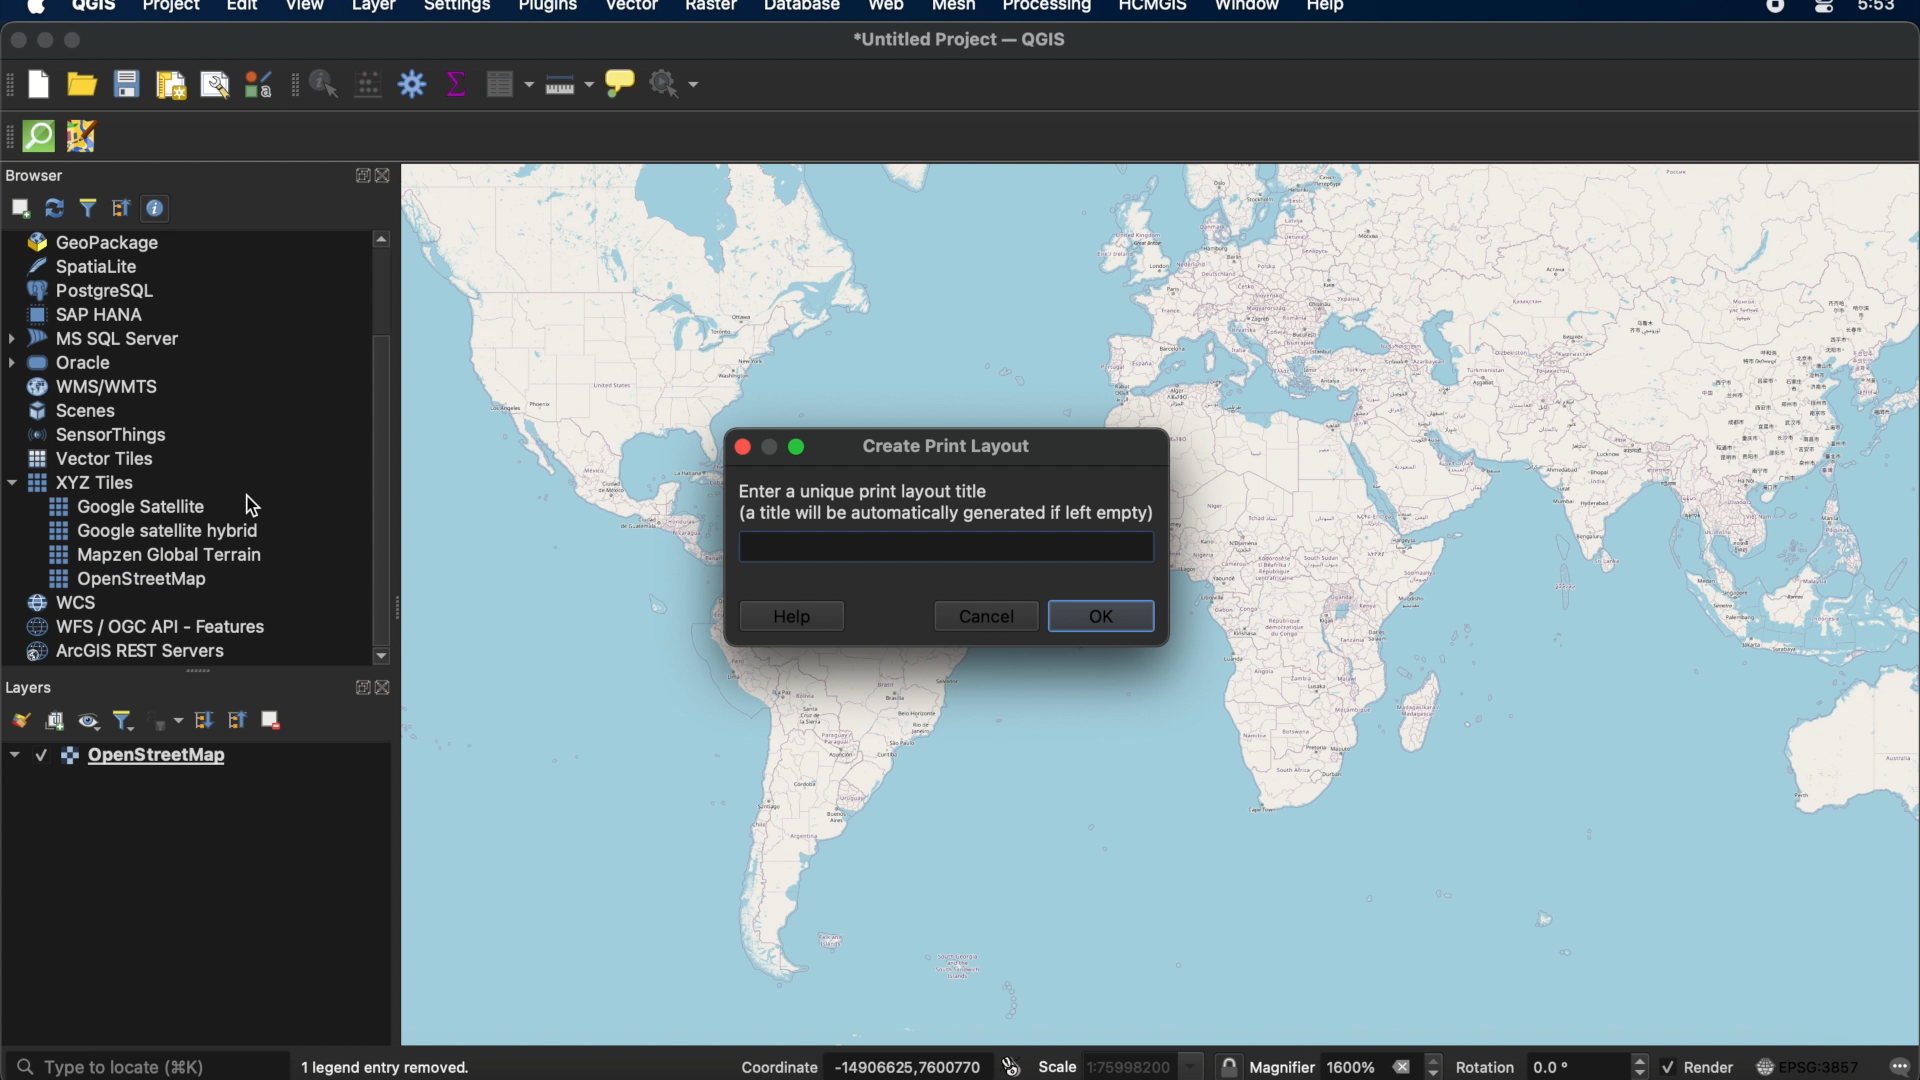 The width and height of the screenshot is (1920, 1080). I want to click on type to locate, so click(148, 1062).